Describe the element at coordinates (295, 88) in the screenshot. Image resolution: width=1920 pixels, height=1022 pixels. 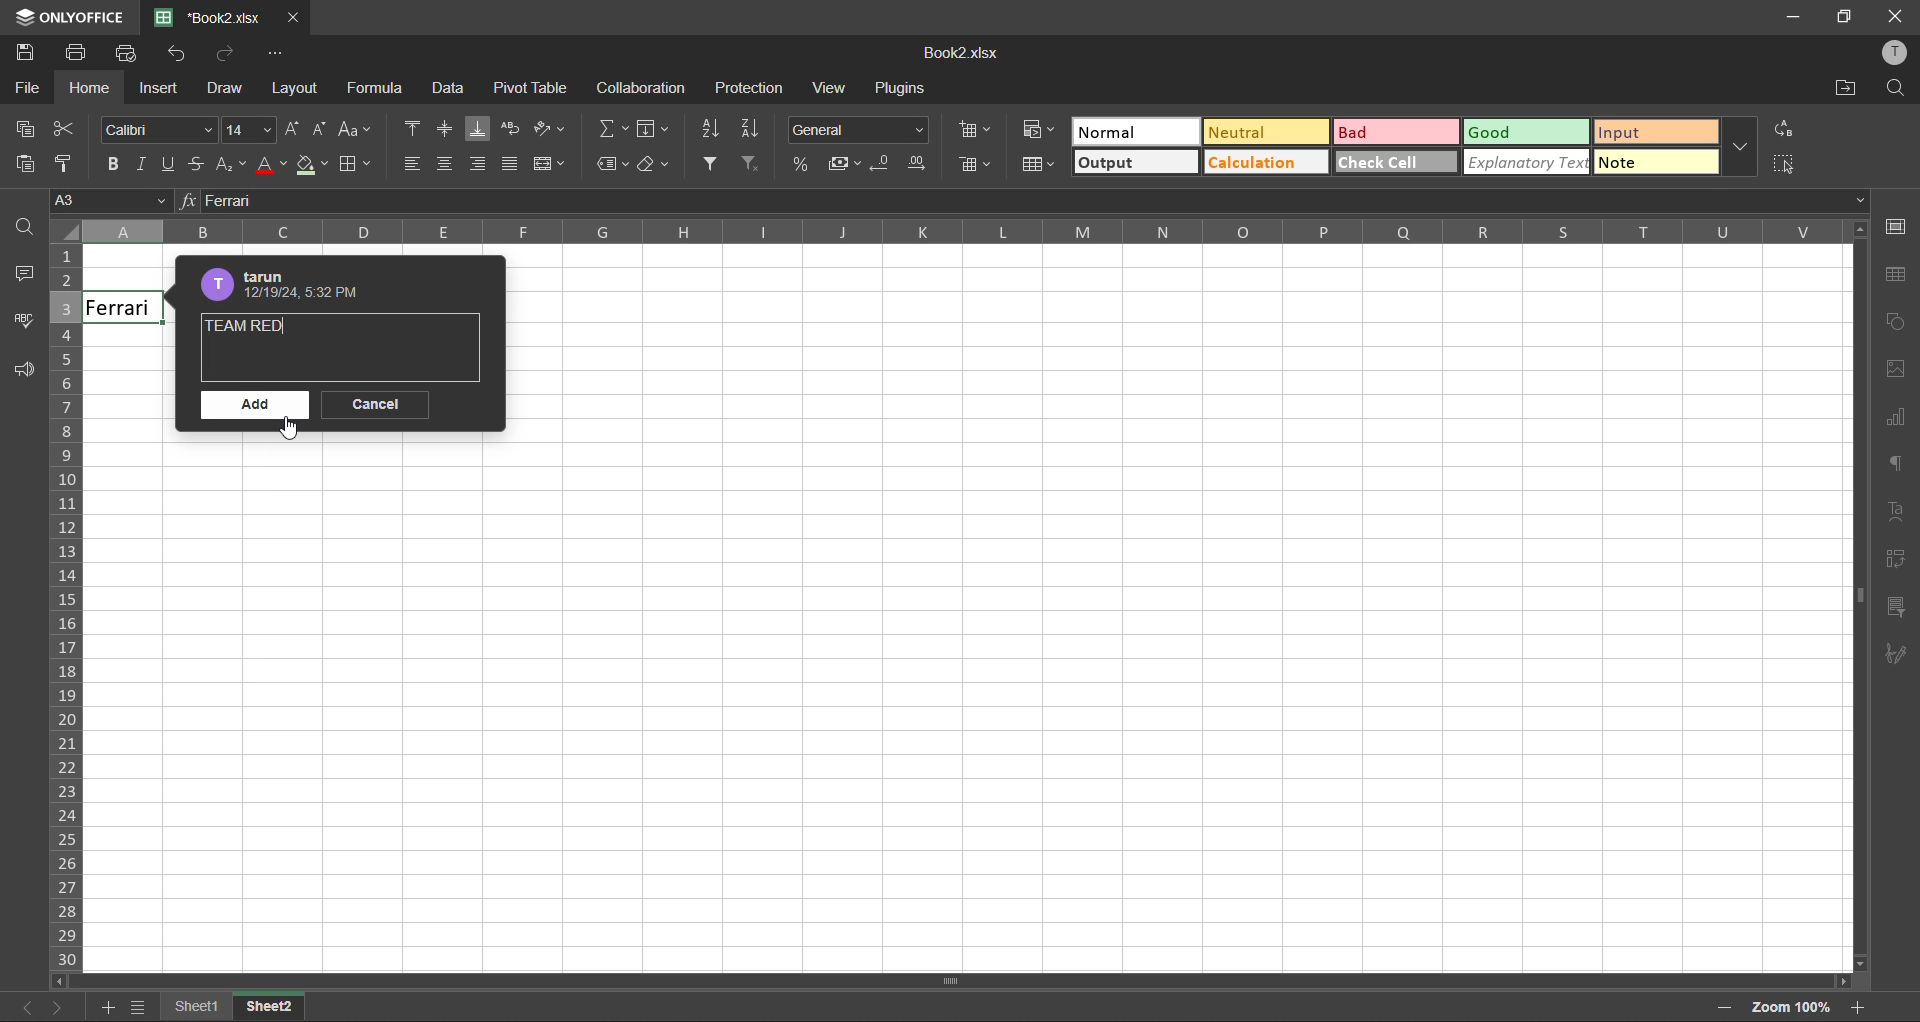
I see `layout` at that location.